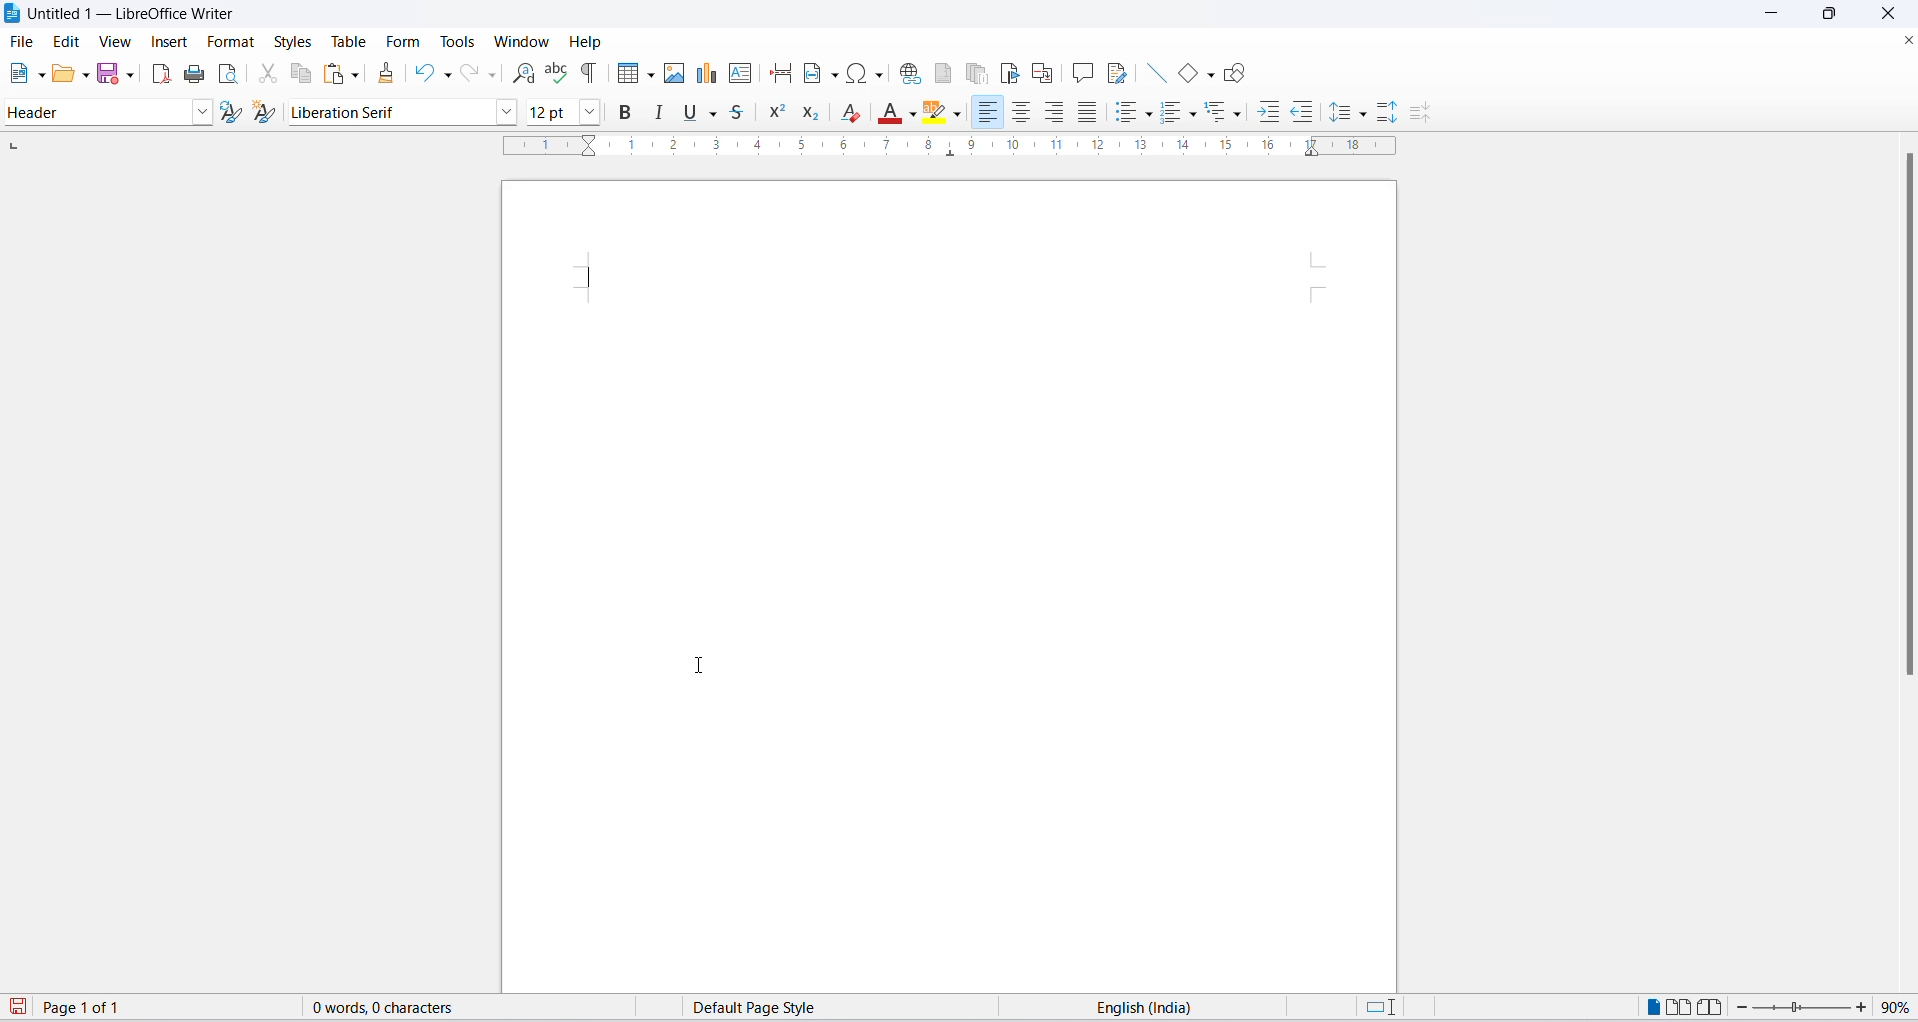 This screenshot has width=1918, height=1022. What do you see at coordinates (650, 75) in the screenshot?
I see `table grid` at bounding box center [650, 75].